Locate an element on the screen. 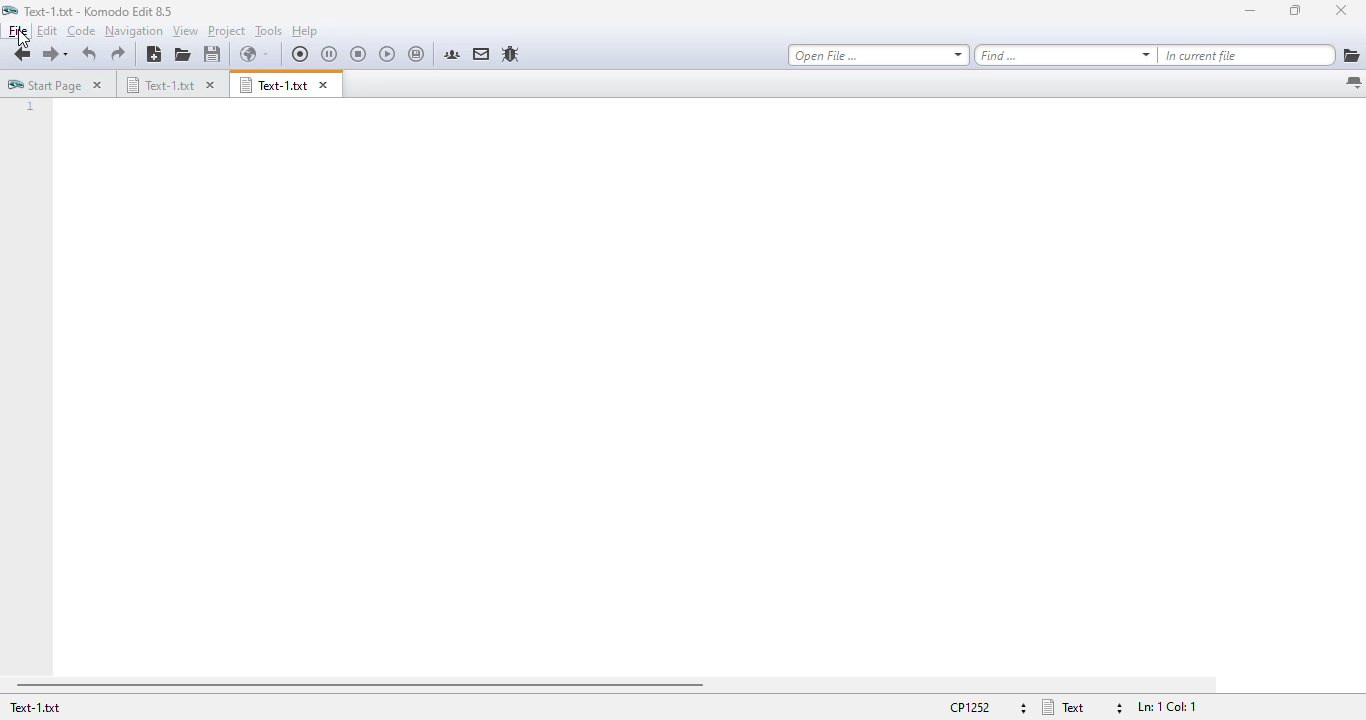  recent locations is located at coordinates (70, 55).